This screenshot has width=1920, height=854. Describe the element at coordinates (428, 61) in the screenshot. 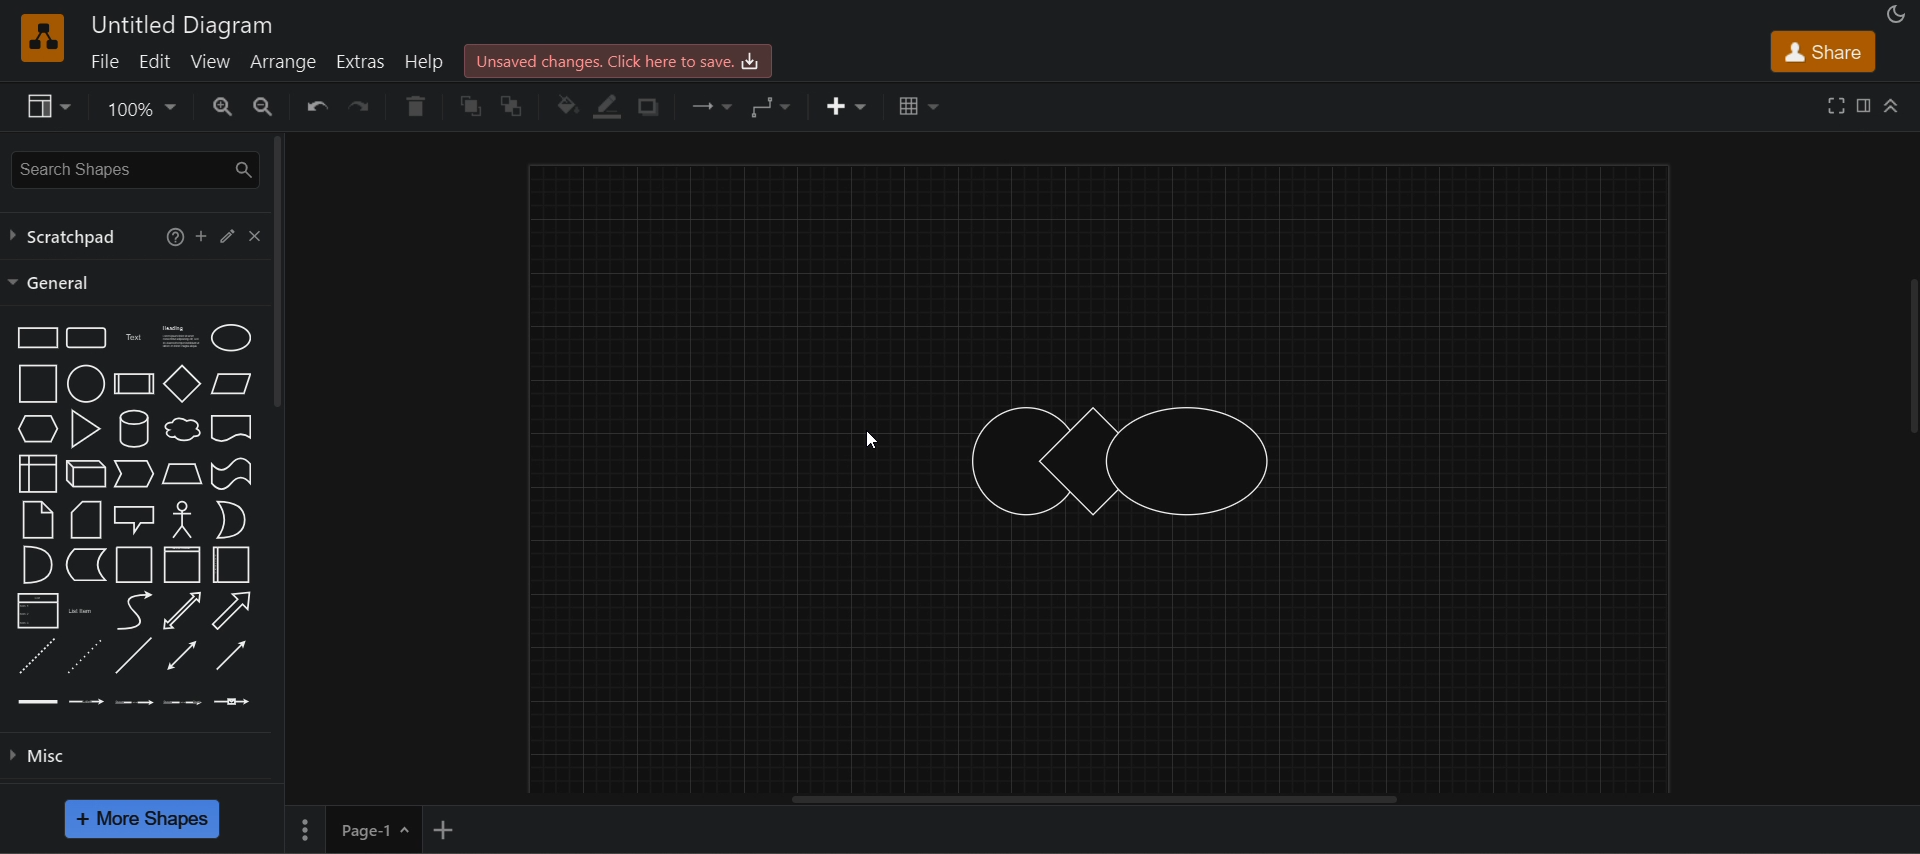

I see `help` at that location.